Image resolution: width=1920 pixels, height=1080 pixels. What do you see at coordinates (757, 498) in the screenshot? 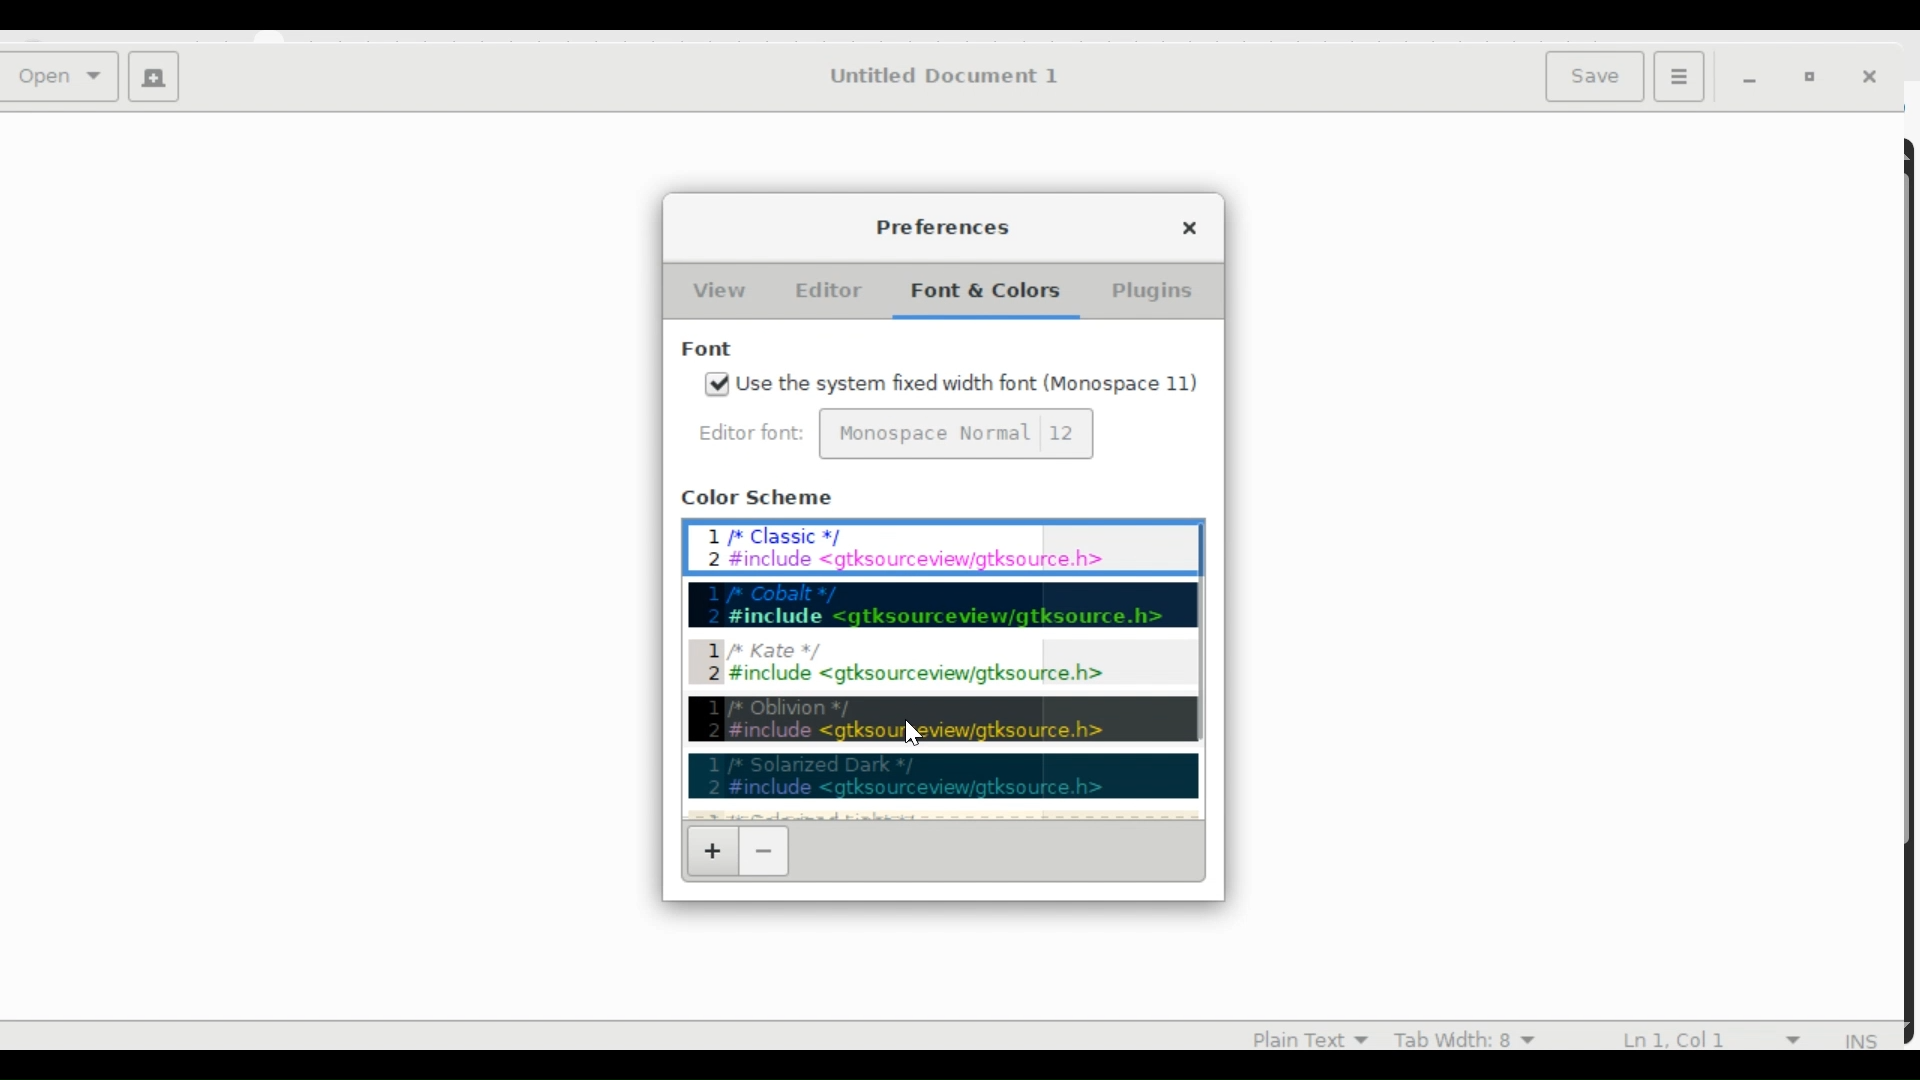
I see `Color Scheme` at bounding box center [757, 498].